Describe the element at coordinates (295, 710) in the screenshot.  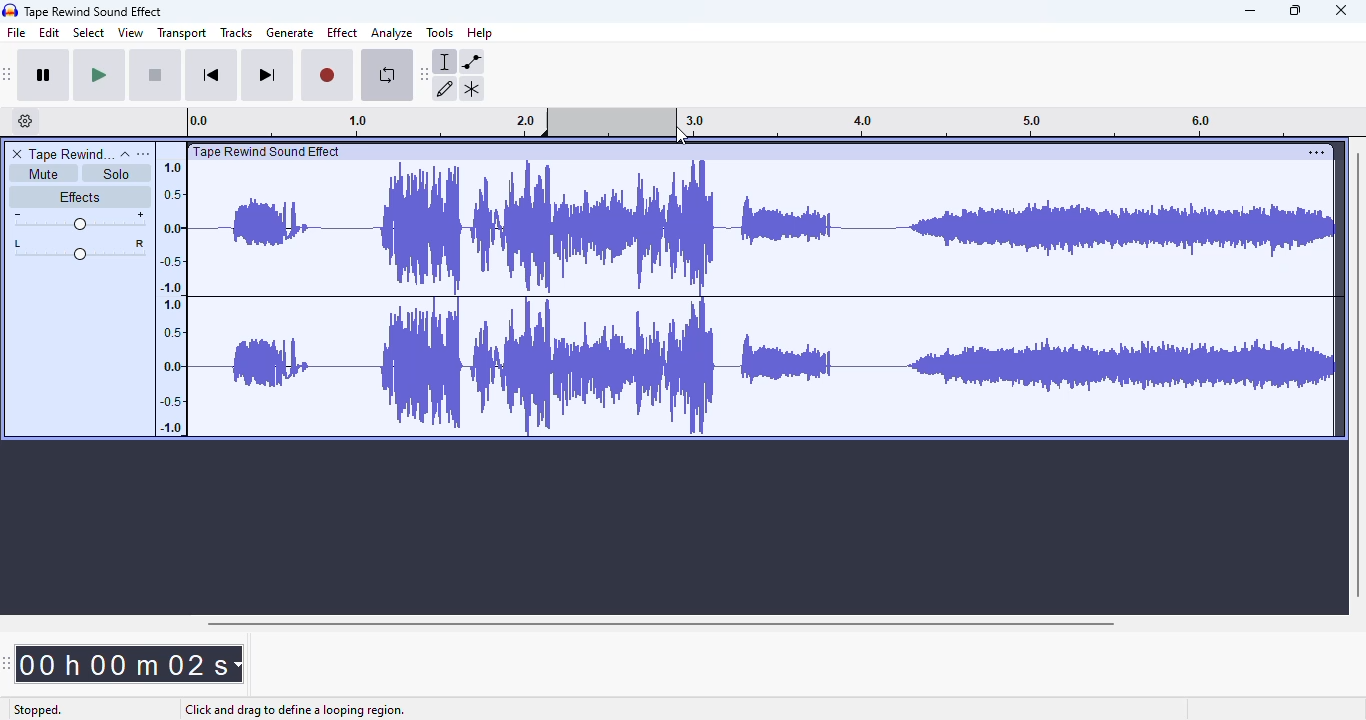
I see `click and drag to define a looping region` at that location.